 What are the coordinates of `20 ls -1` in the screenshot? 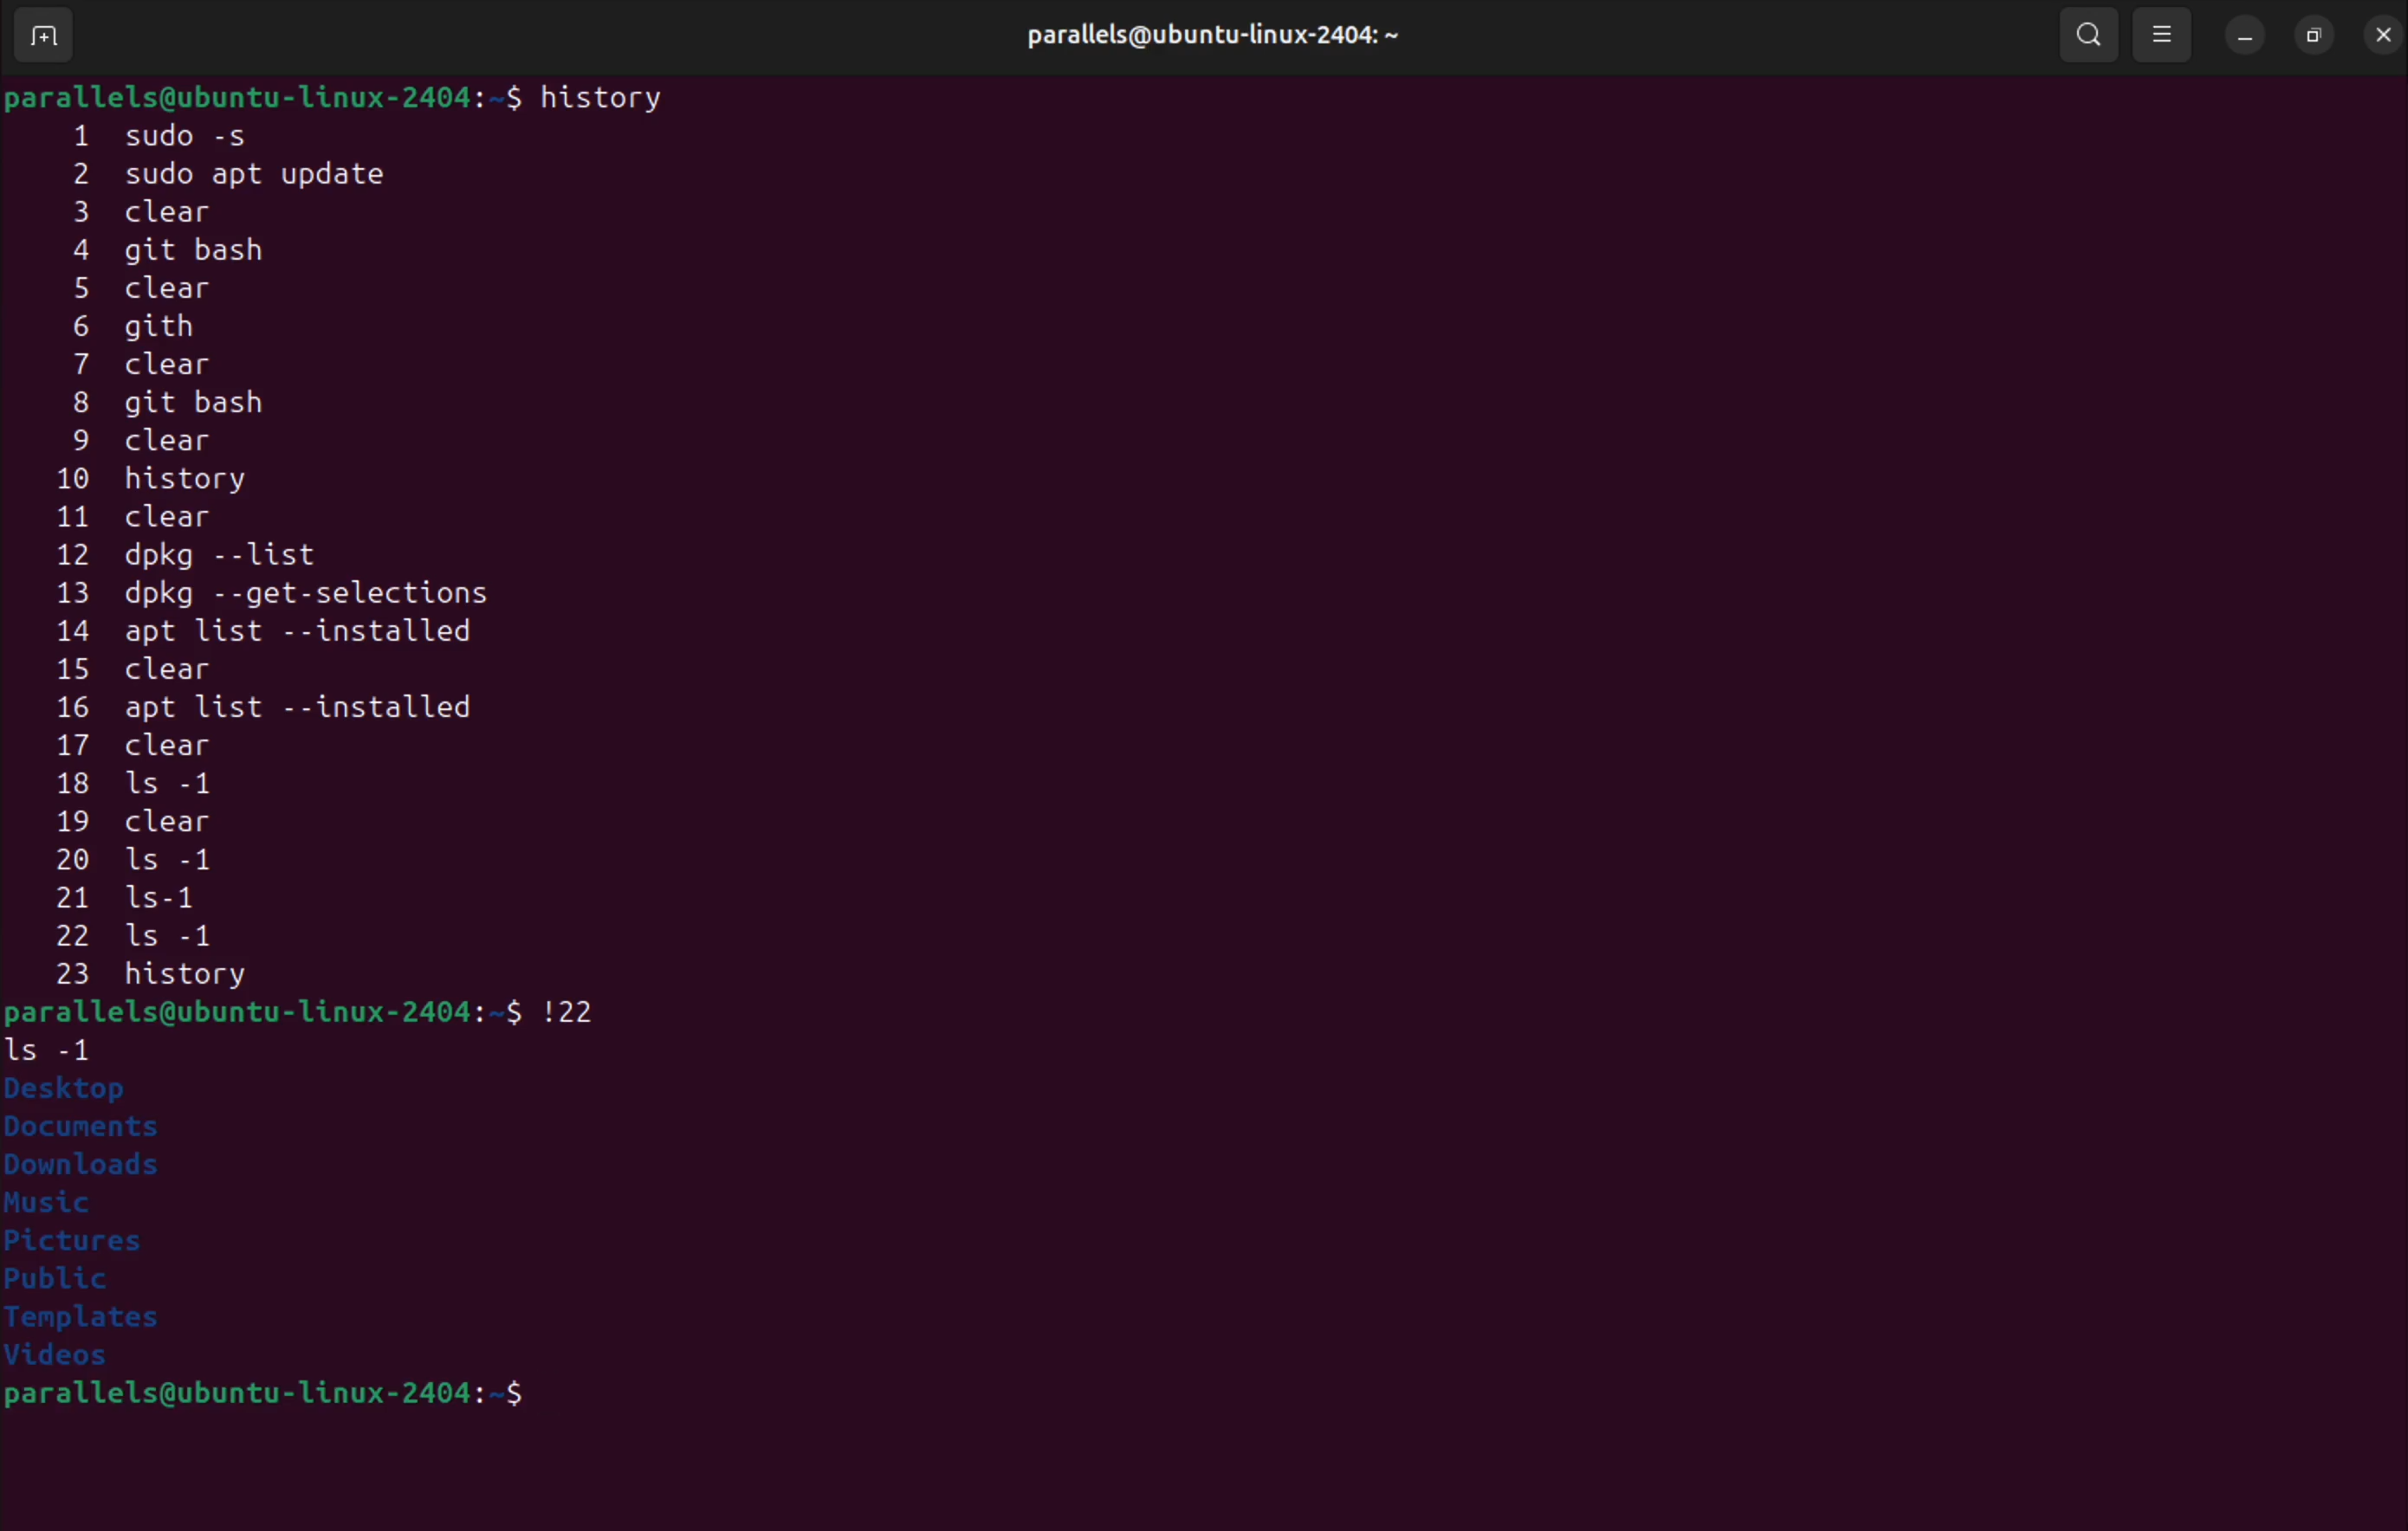 It's located at (142, 863).